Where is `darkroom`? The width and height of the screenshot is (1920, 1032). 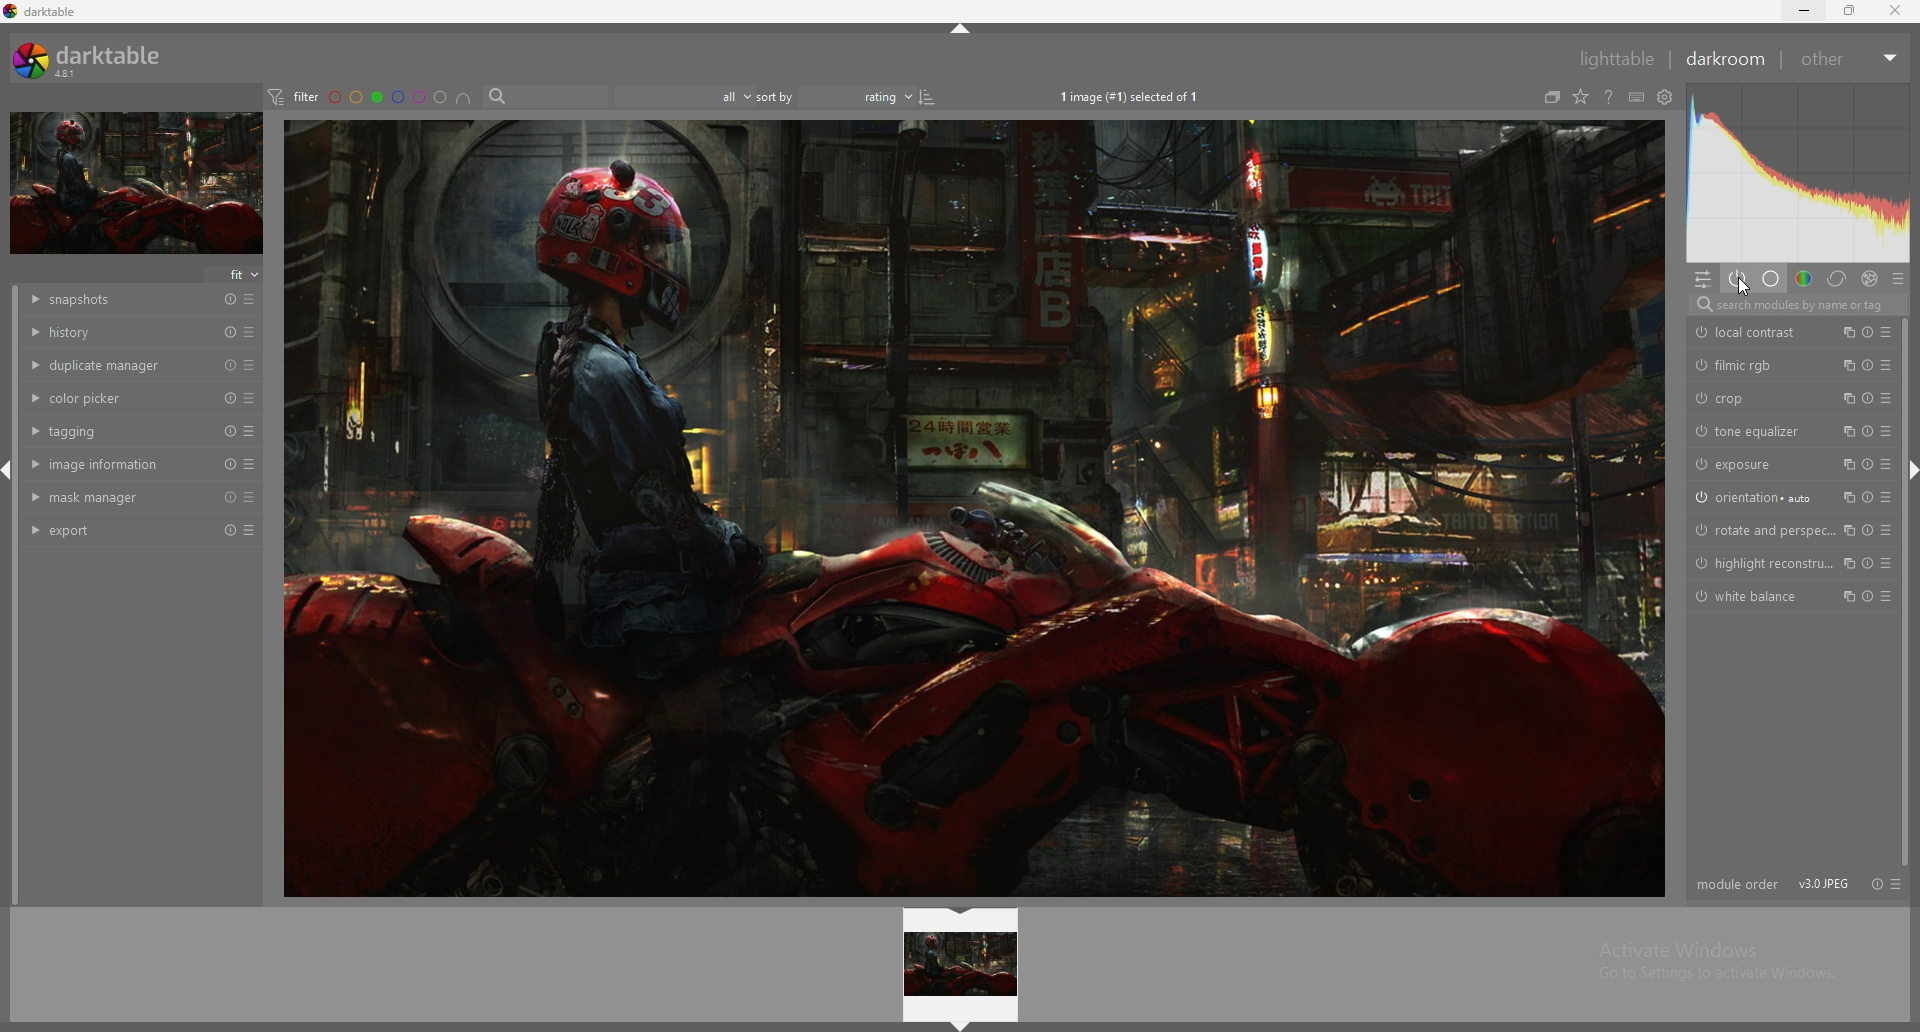 darkroom is located at coordinates (1724, 59).